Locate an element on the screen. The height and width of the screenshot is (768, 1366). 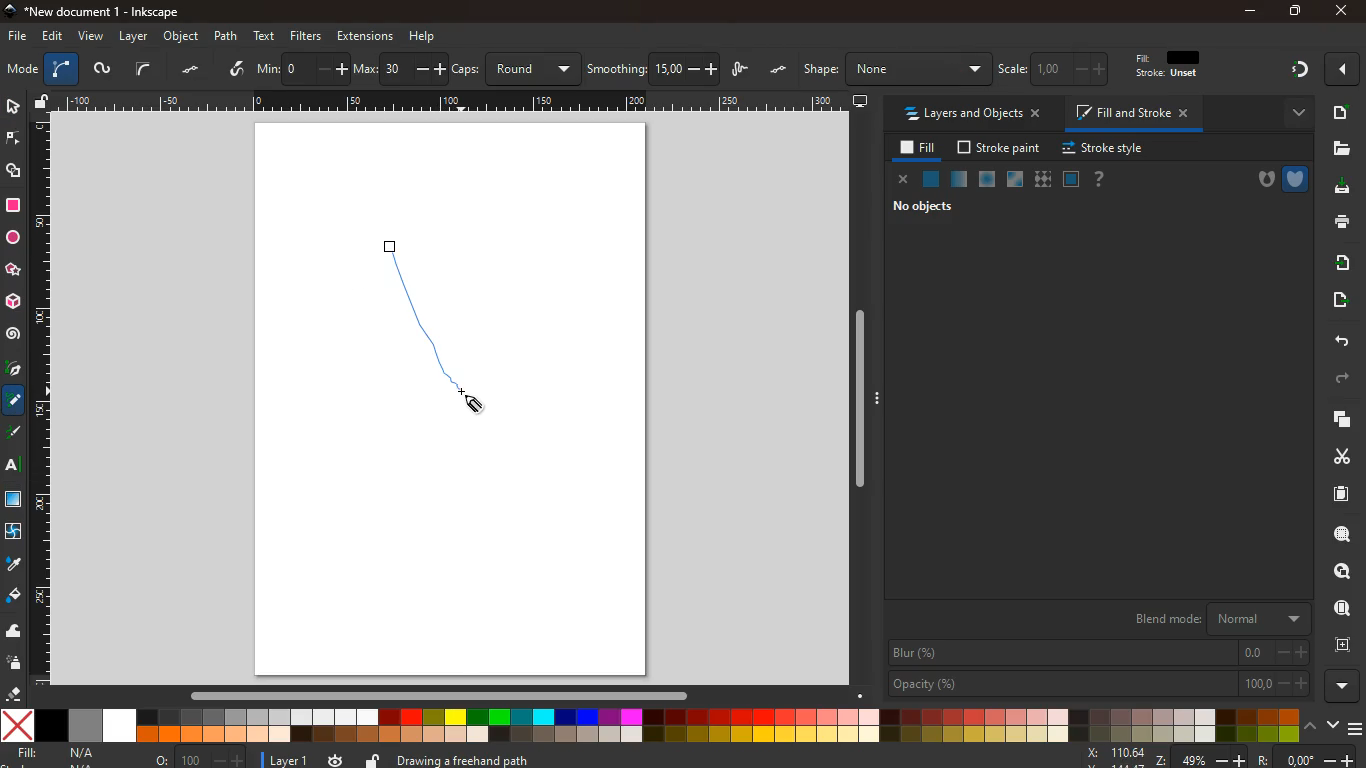
draw is located at coordinates (238, 70).